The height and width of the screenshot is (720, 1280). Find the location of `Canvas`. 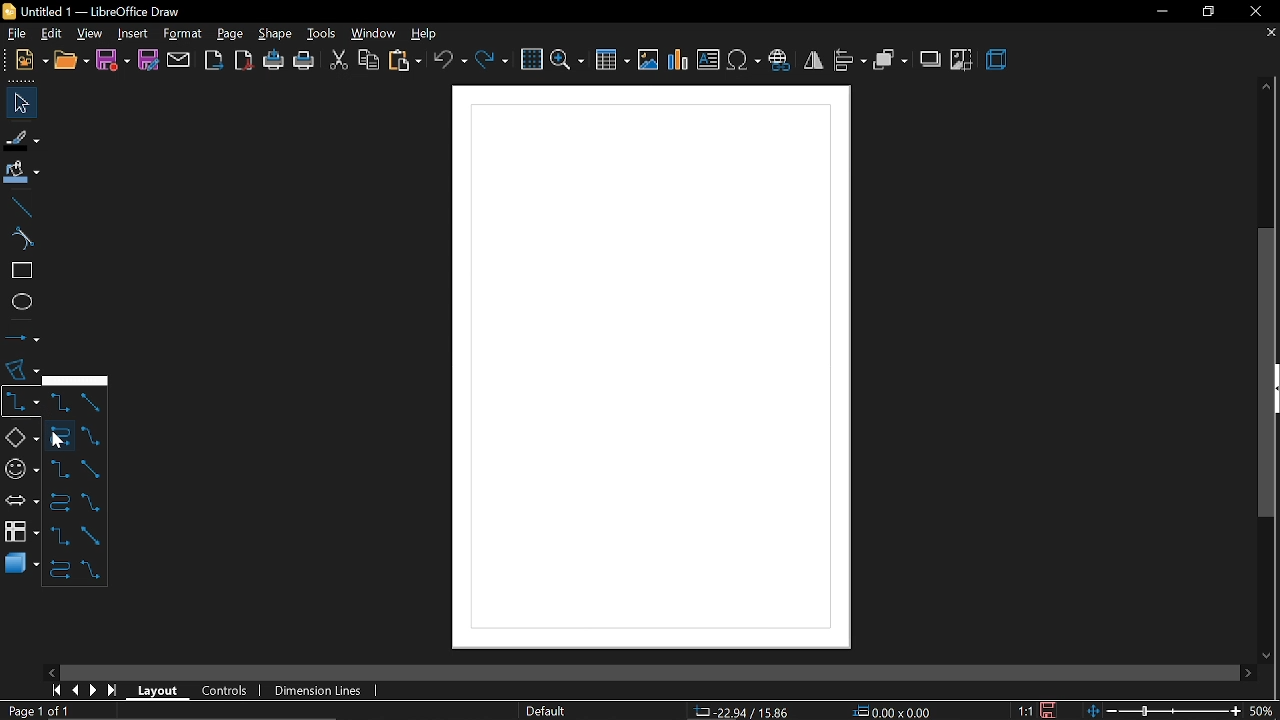

Canvas is located at coordinates (648, 370).